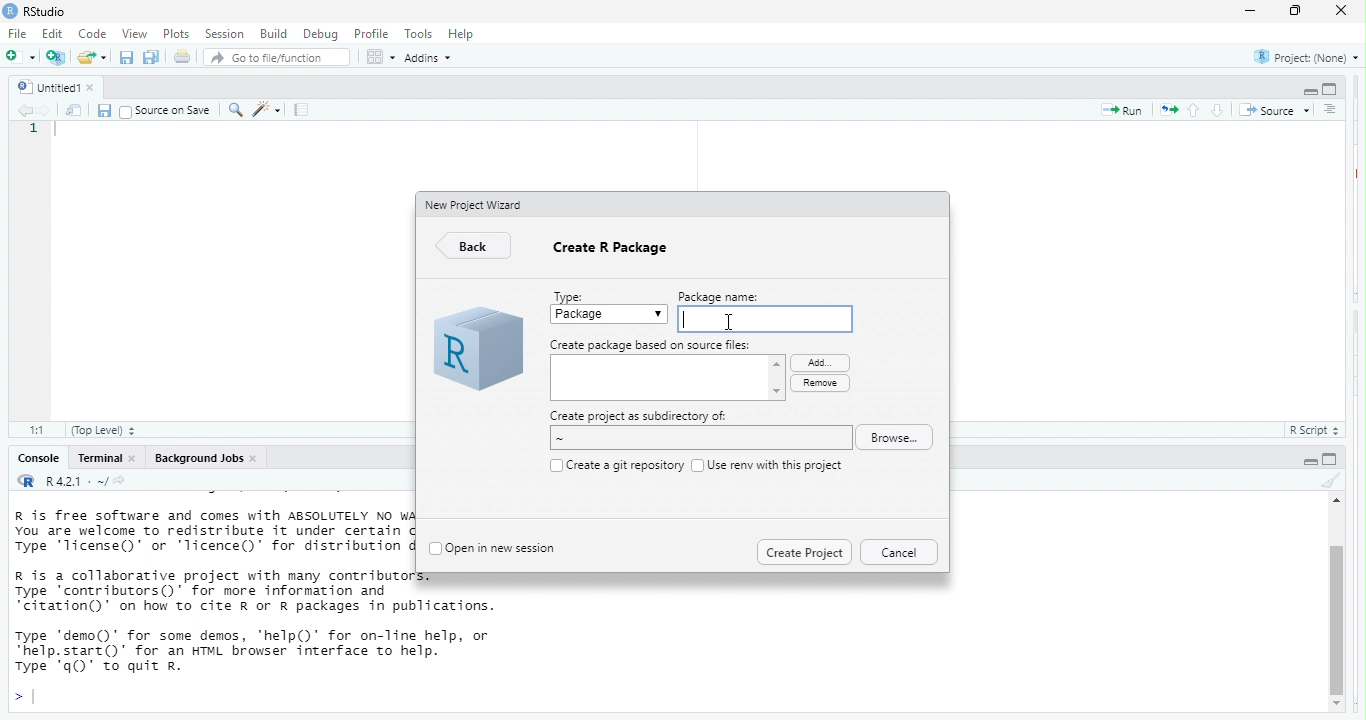 The width and height of the screenshot is (1366, 720). What do you see at coordinates (35, 459) in the screenshot?
I see `Console` at bounding box center [35, 459].